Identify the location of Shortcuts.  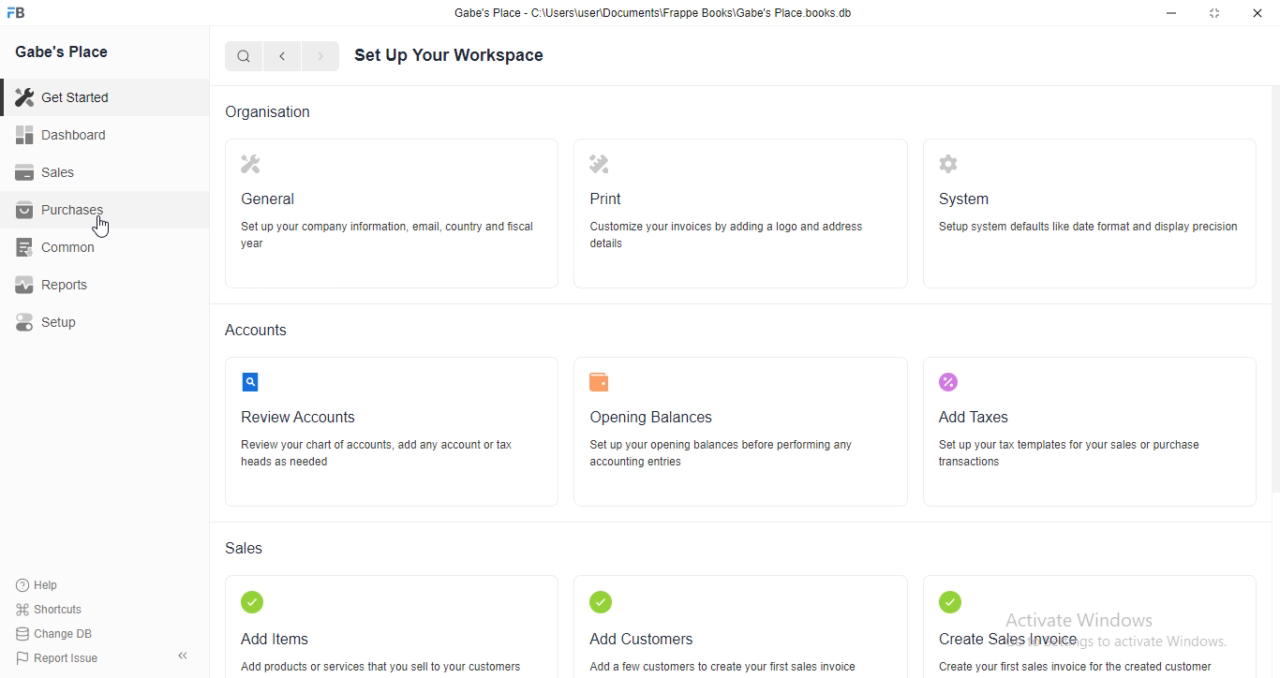
(47, 610).